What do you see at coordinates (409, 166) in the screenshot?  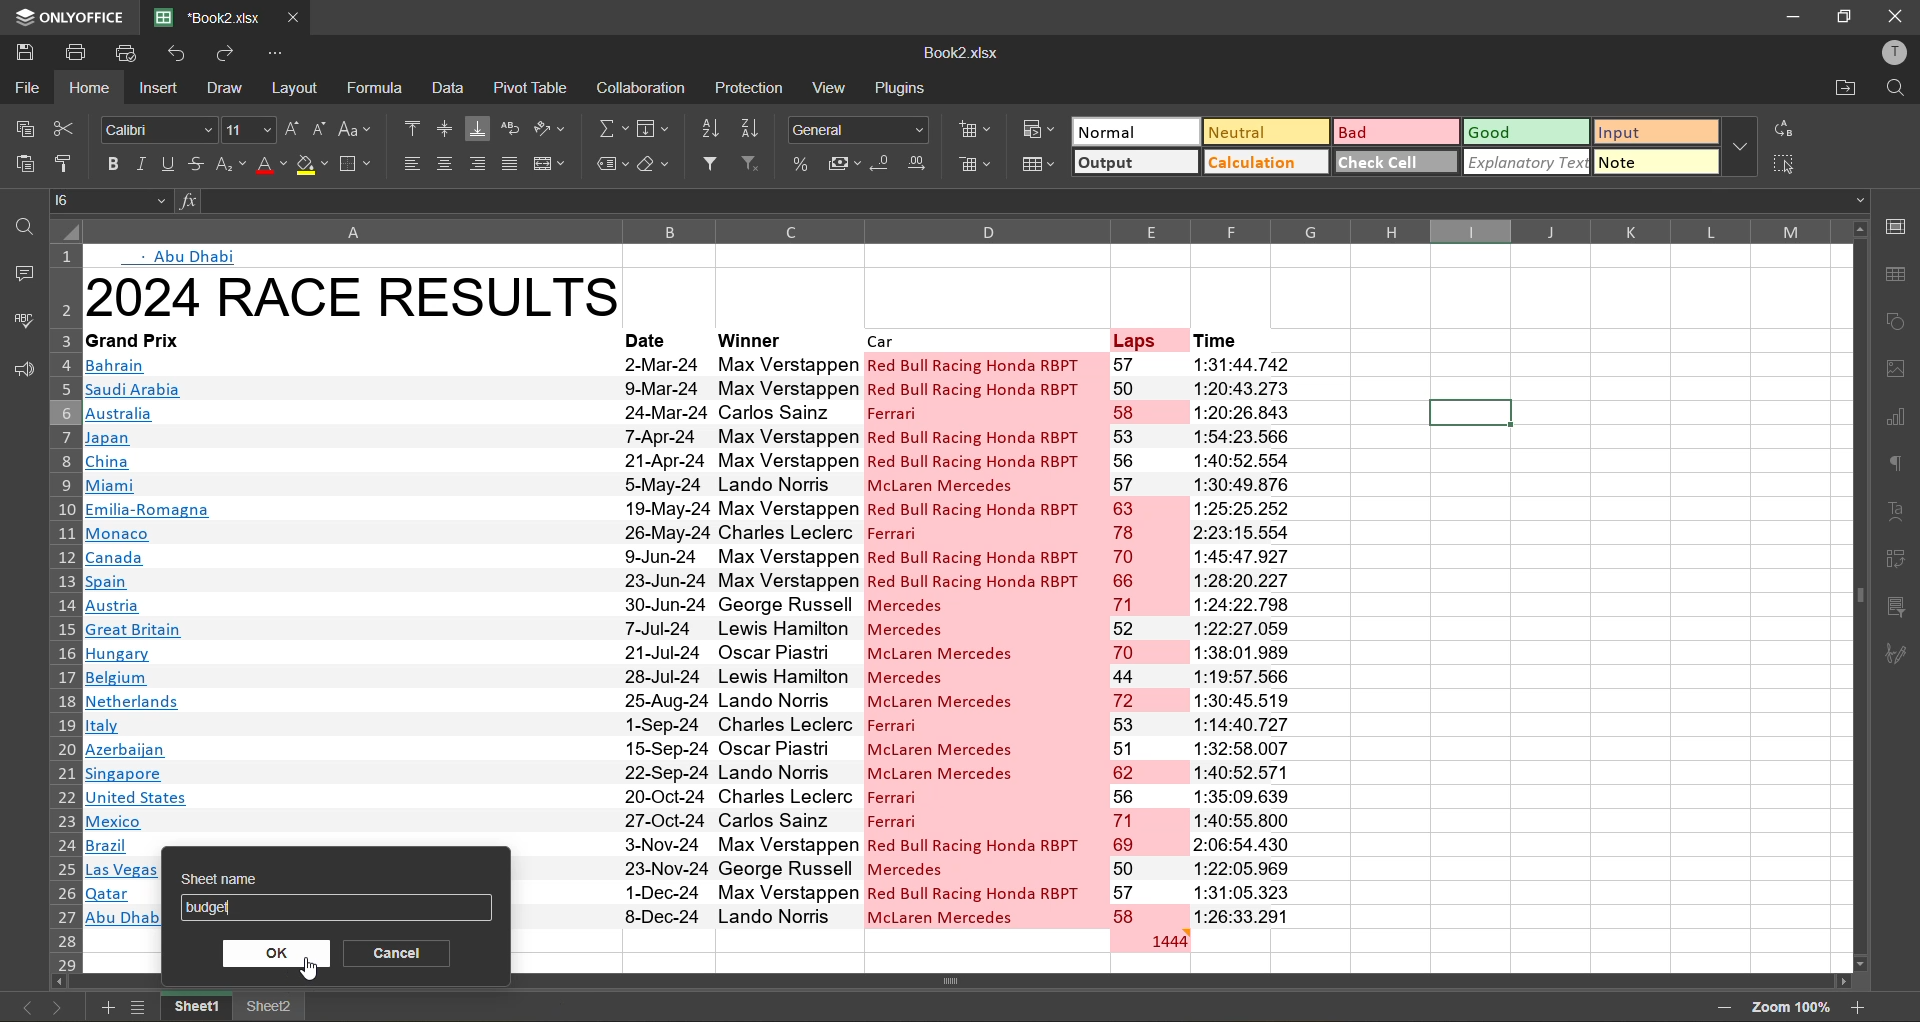 I see `align left` at bounding box center [409, 166].